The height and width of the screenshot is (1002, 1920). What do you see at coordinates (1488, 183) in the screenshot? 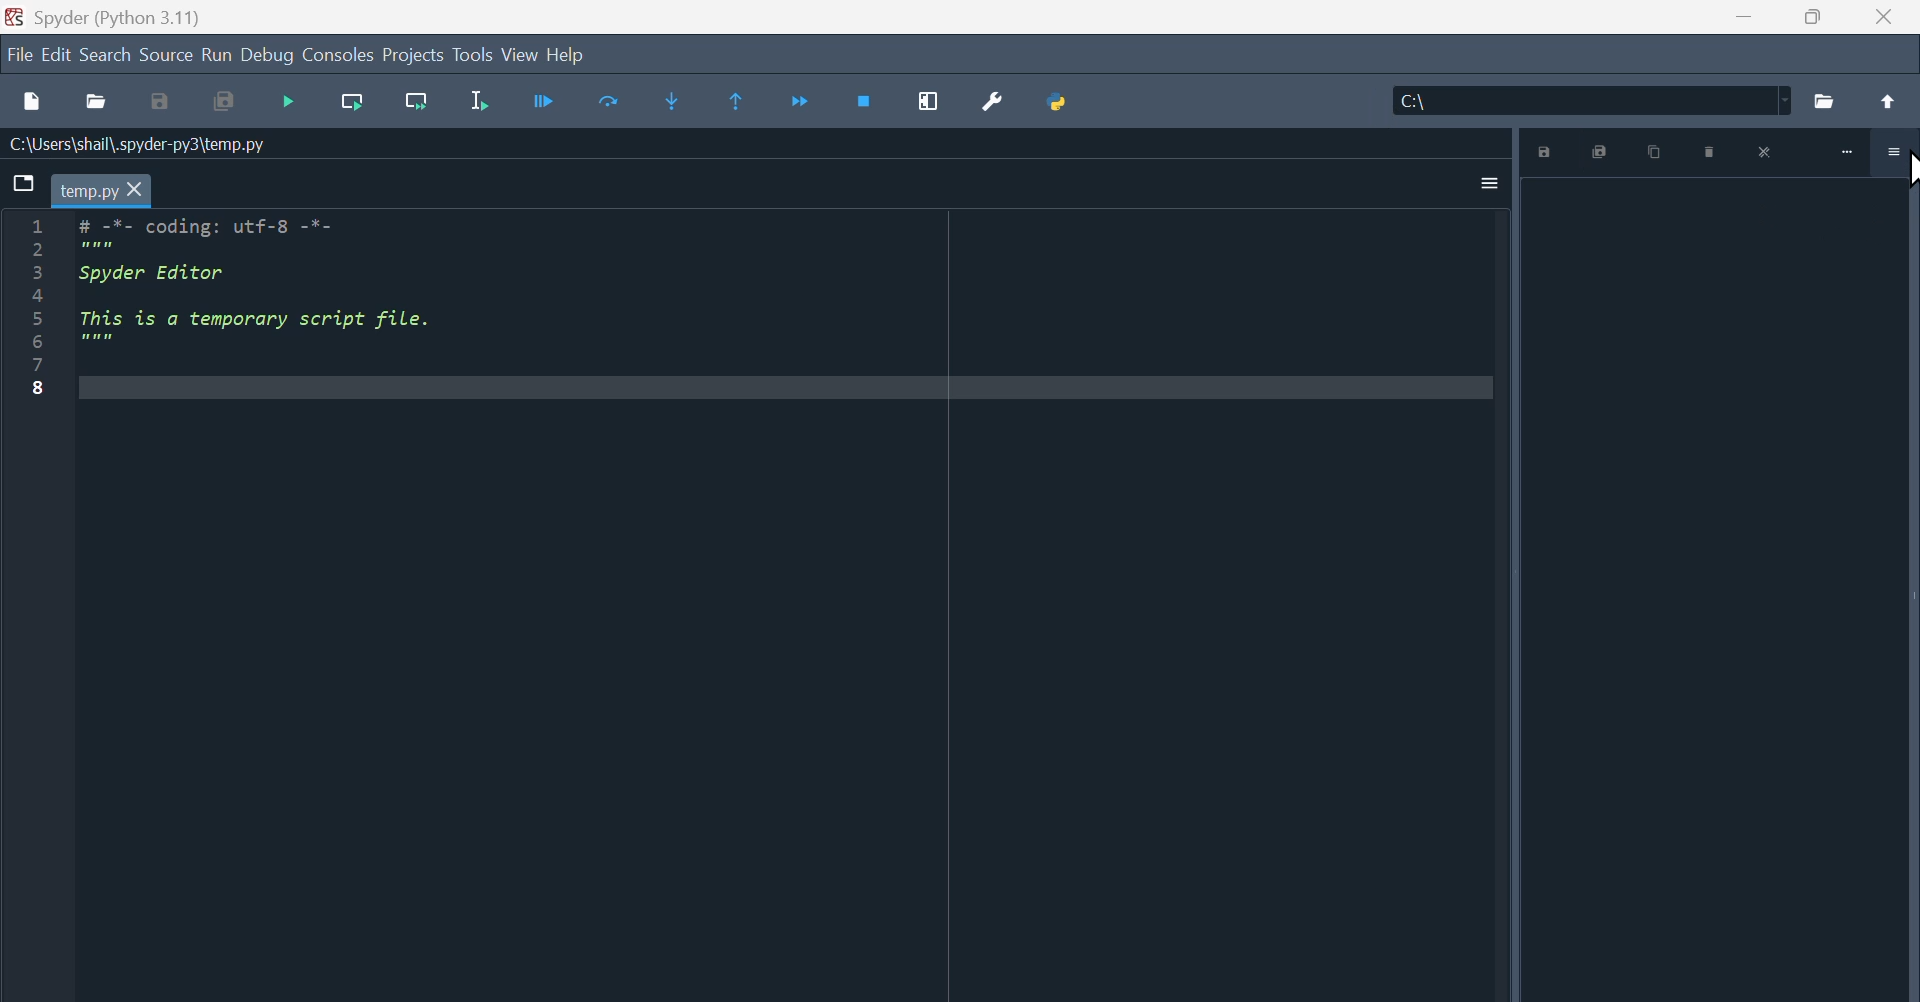
I see `More options` at bounding box center [1488, 183].